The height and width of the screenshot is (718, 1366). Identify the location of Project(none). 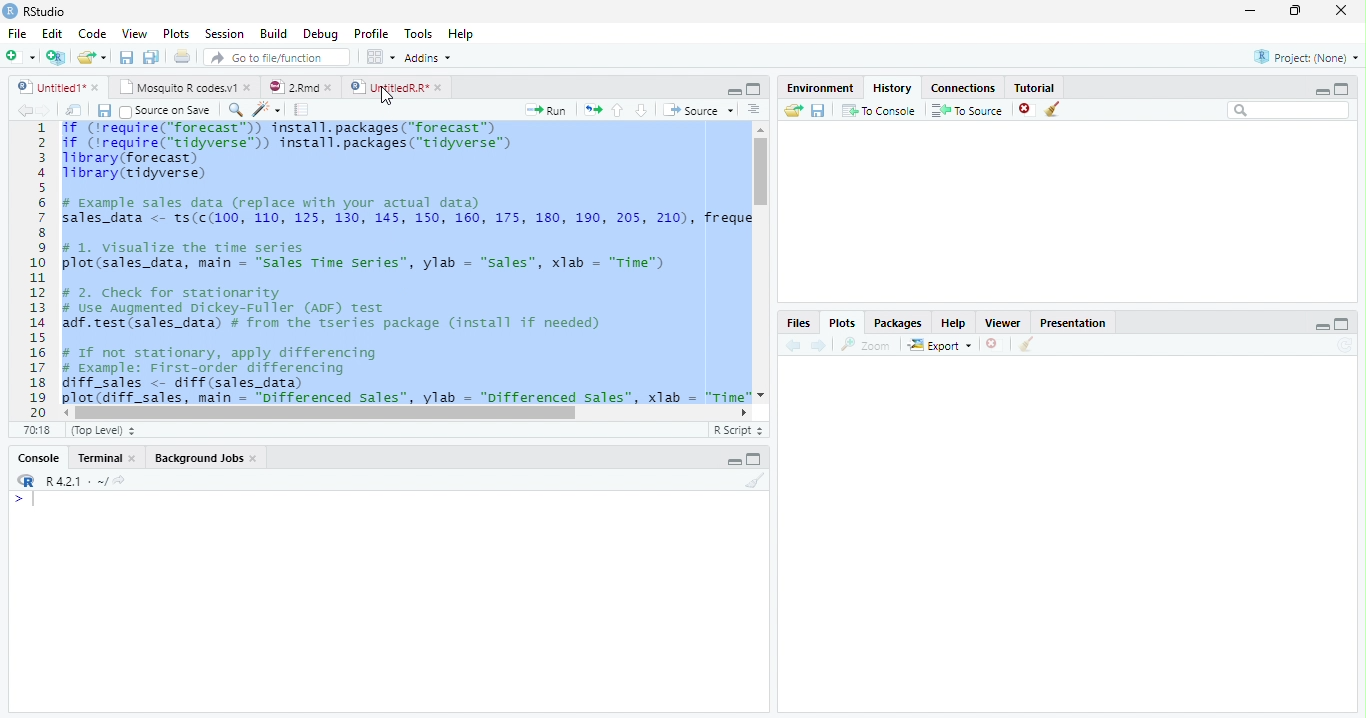
(1305, 56).